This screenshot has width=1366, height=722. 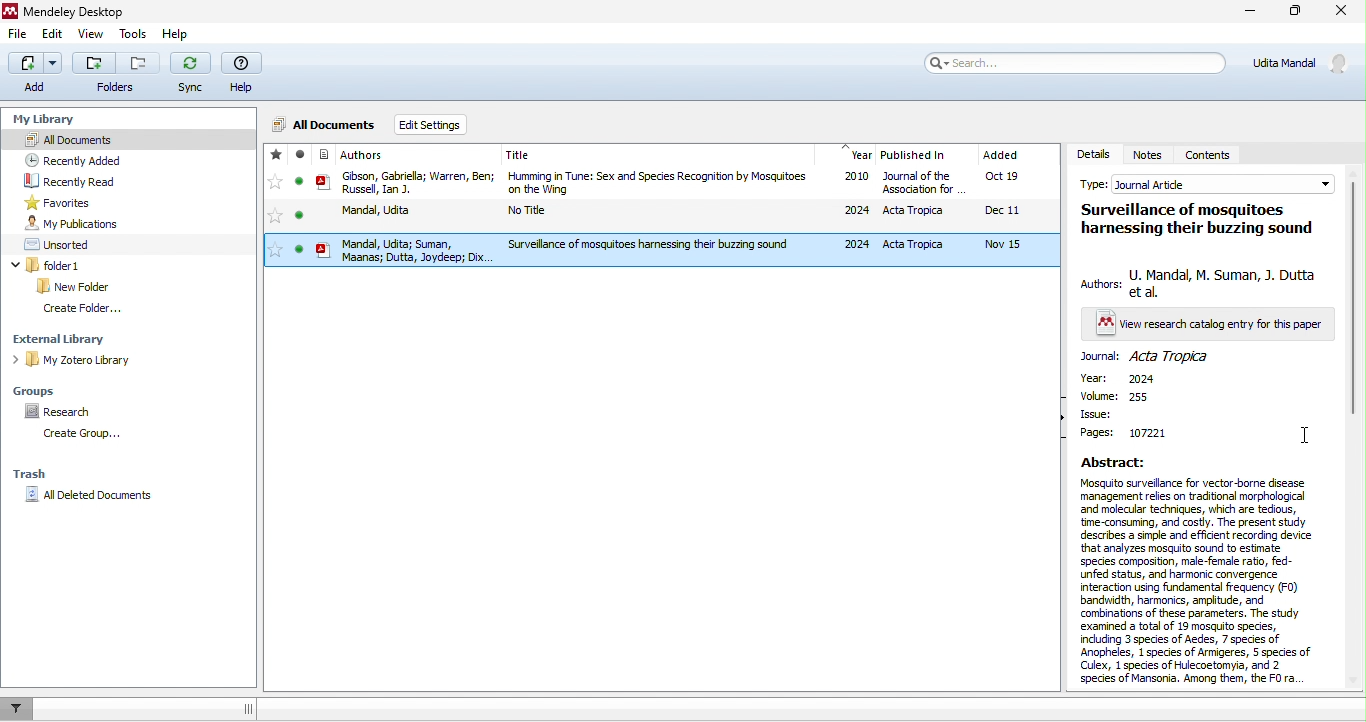 What do you see at coordinates (80, 158) in the screenshot?
I see `recently added` at bounding box center [80, 158].